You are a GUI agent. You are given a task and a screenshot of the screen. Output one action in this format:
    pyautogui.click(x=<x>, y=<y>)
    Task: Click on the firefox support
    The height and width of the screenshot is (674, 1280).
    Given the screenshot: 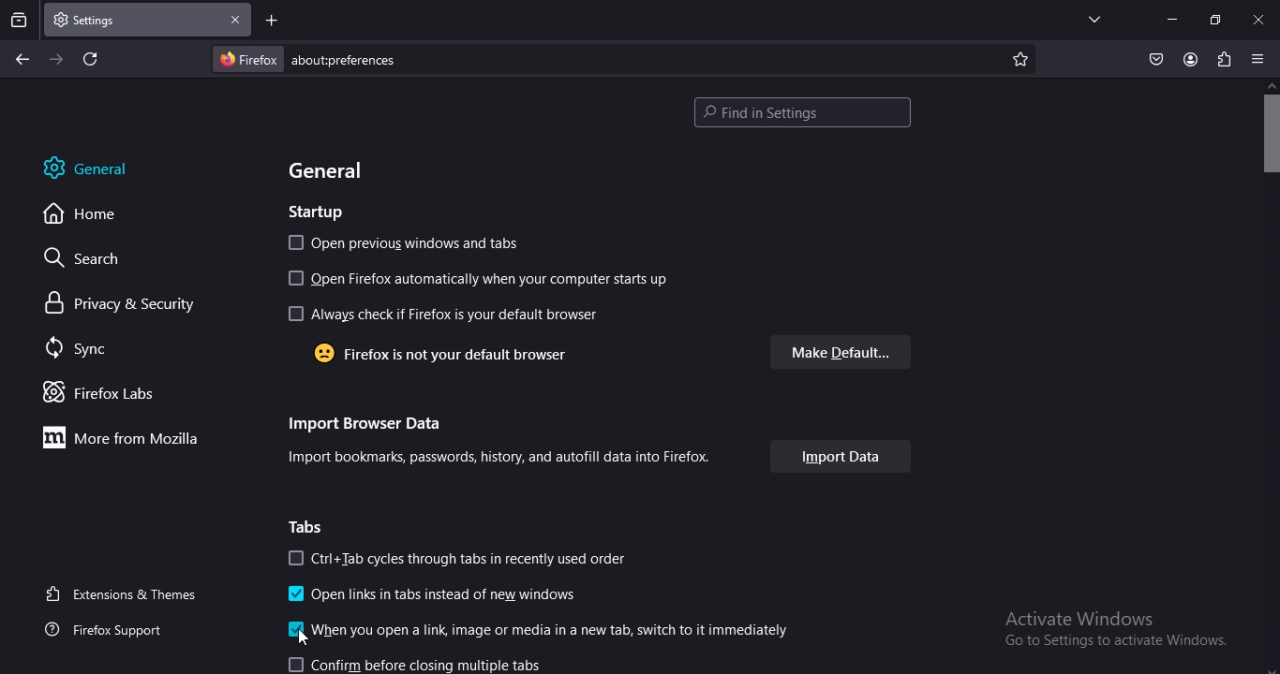 What is the action you would take?
    pyautogui.click(x=113, y=629)
    